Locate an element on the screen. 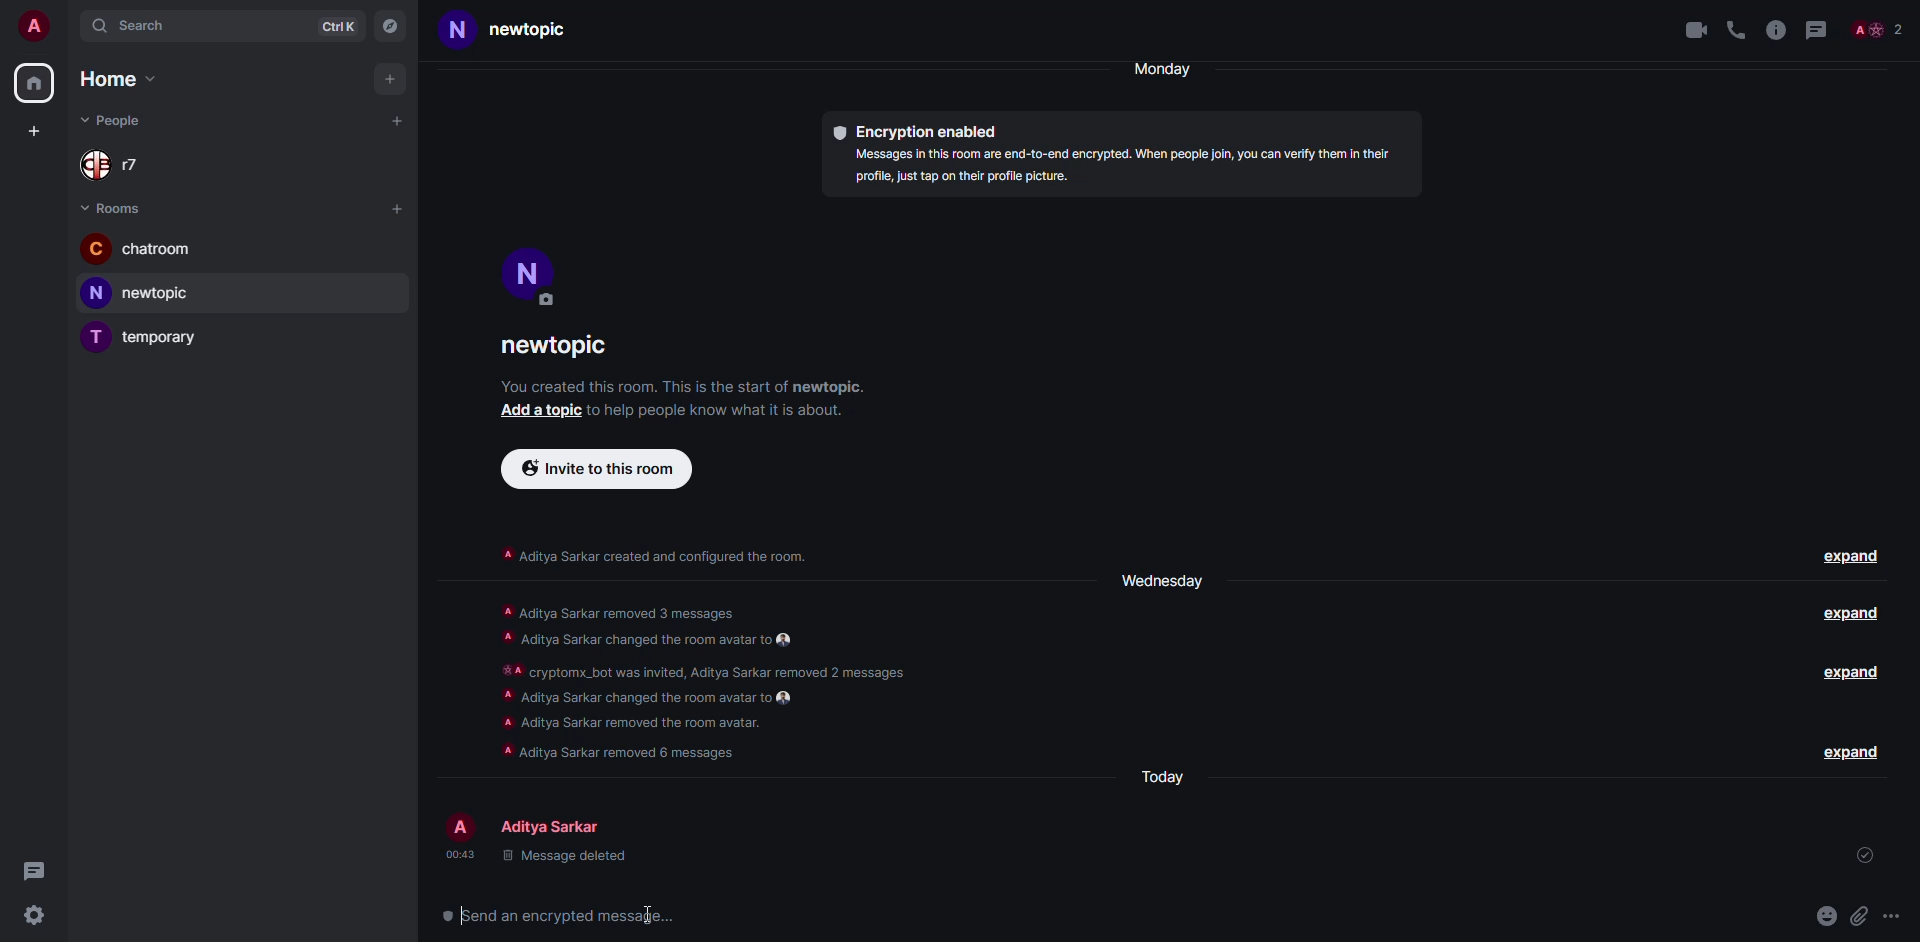  day is located at coordinates (1171, 69).